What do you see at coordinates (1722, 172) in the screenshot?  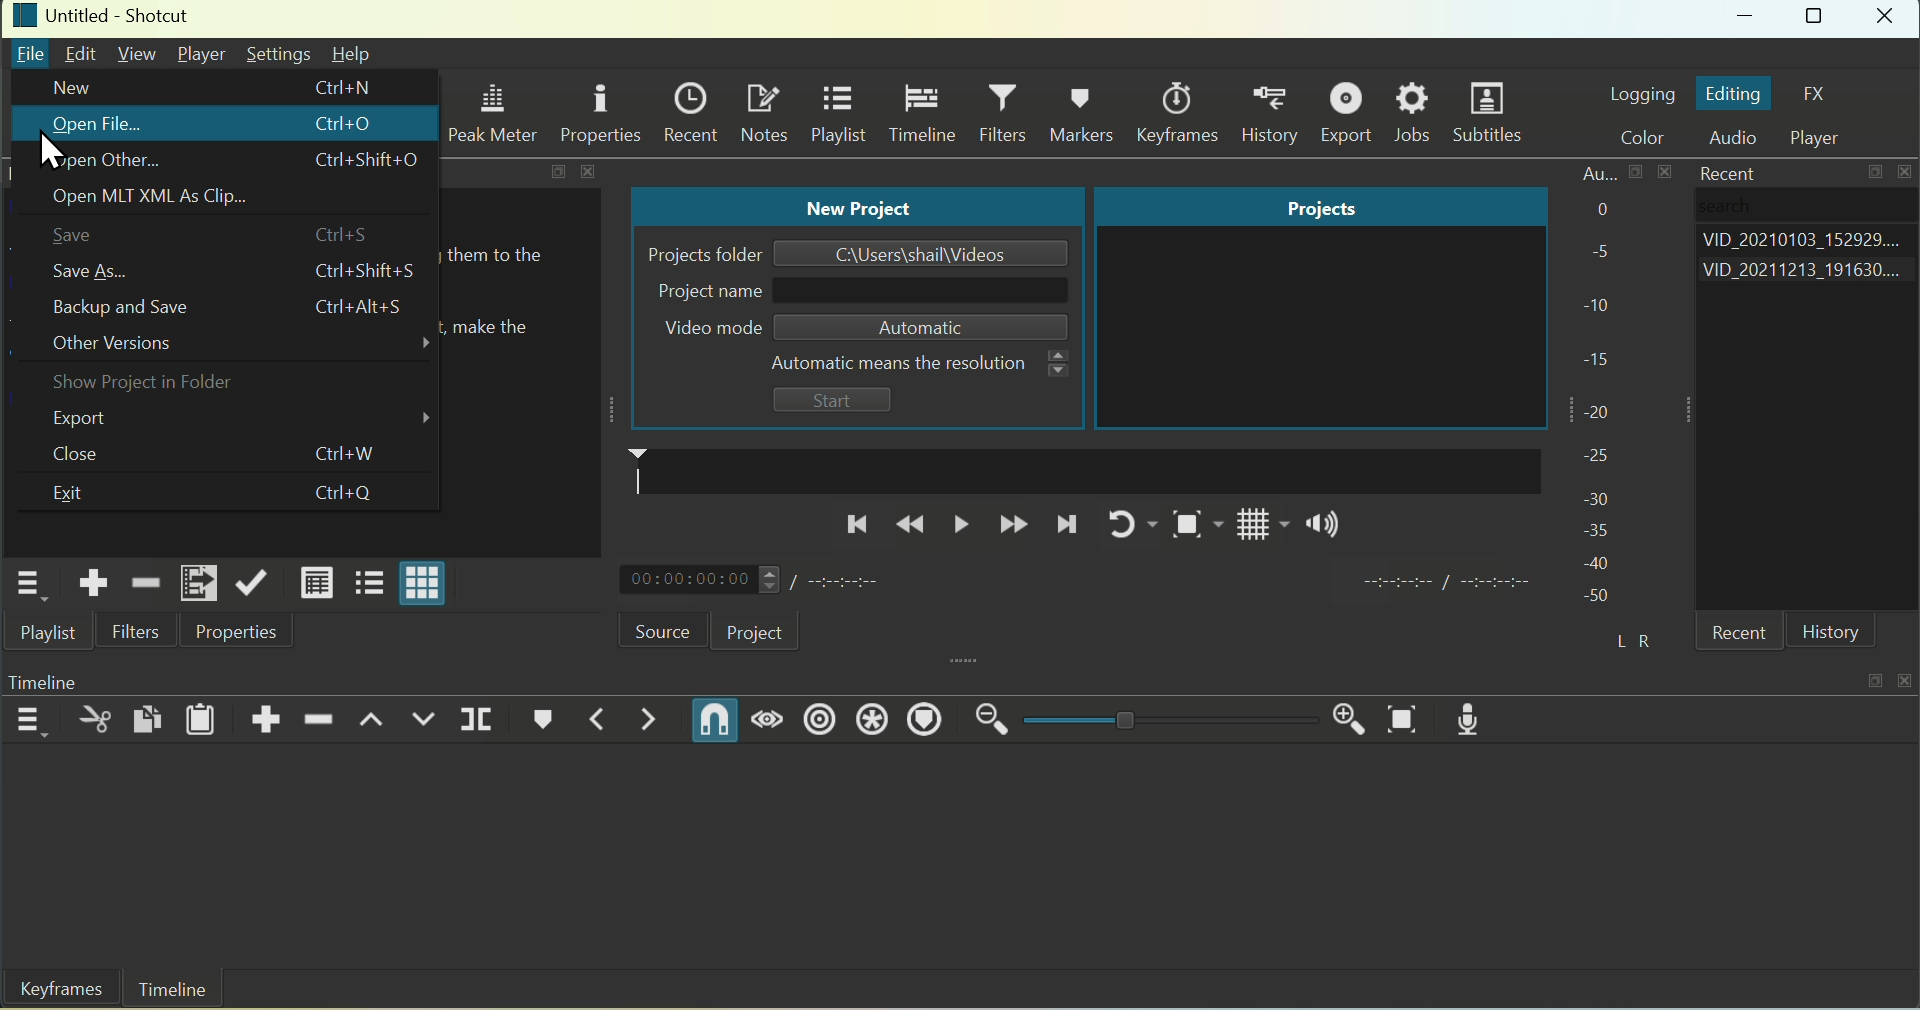 I see `Recent` at bounding box center [1722, 172].